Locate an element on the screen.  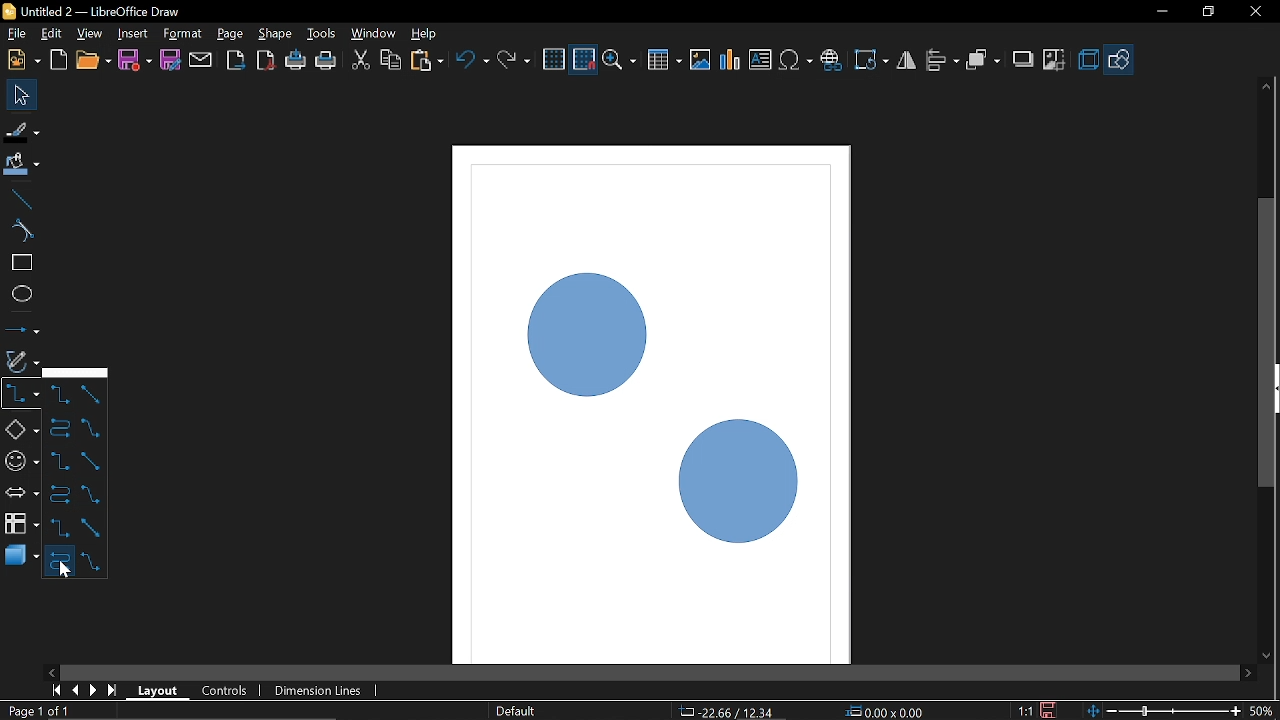
rectangle is located at coordinates (19, 262).